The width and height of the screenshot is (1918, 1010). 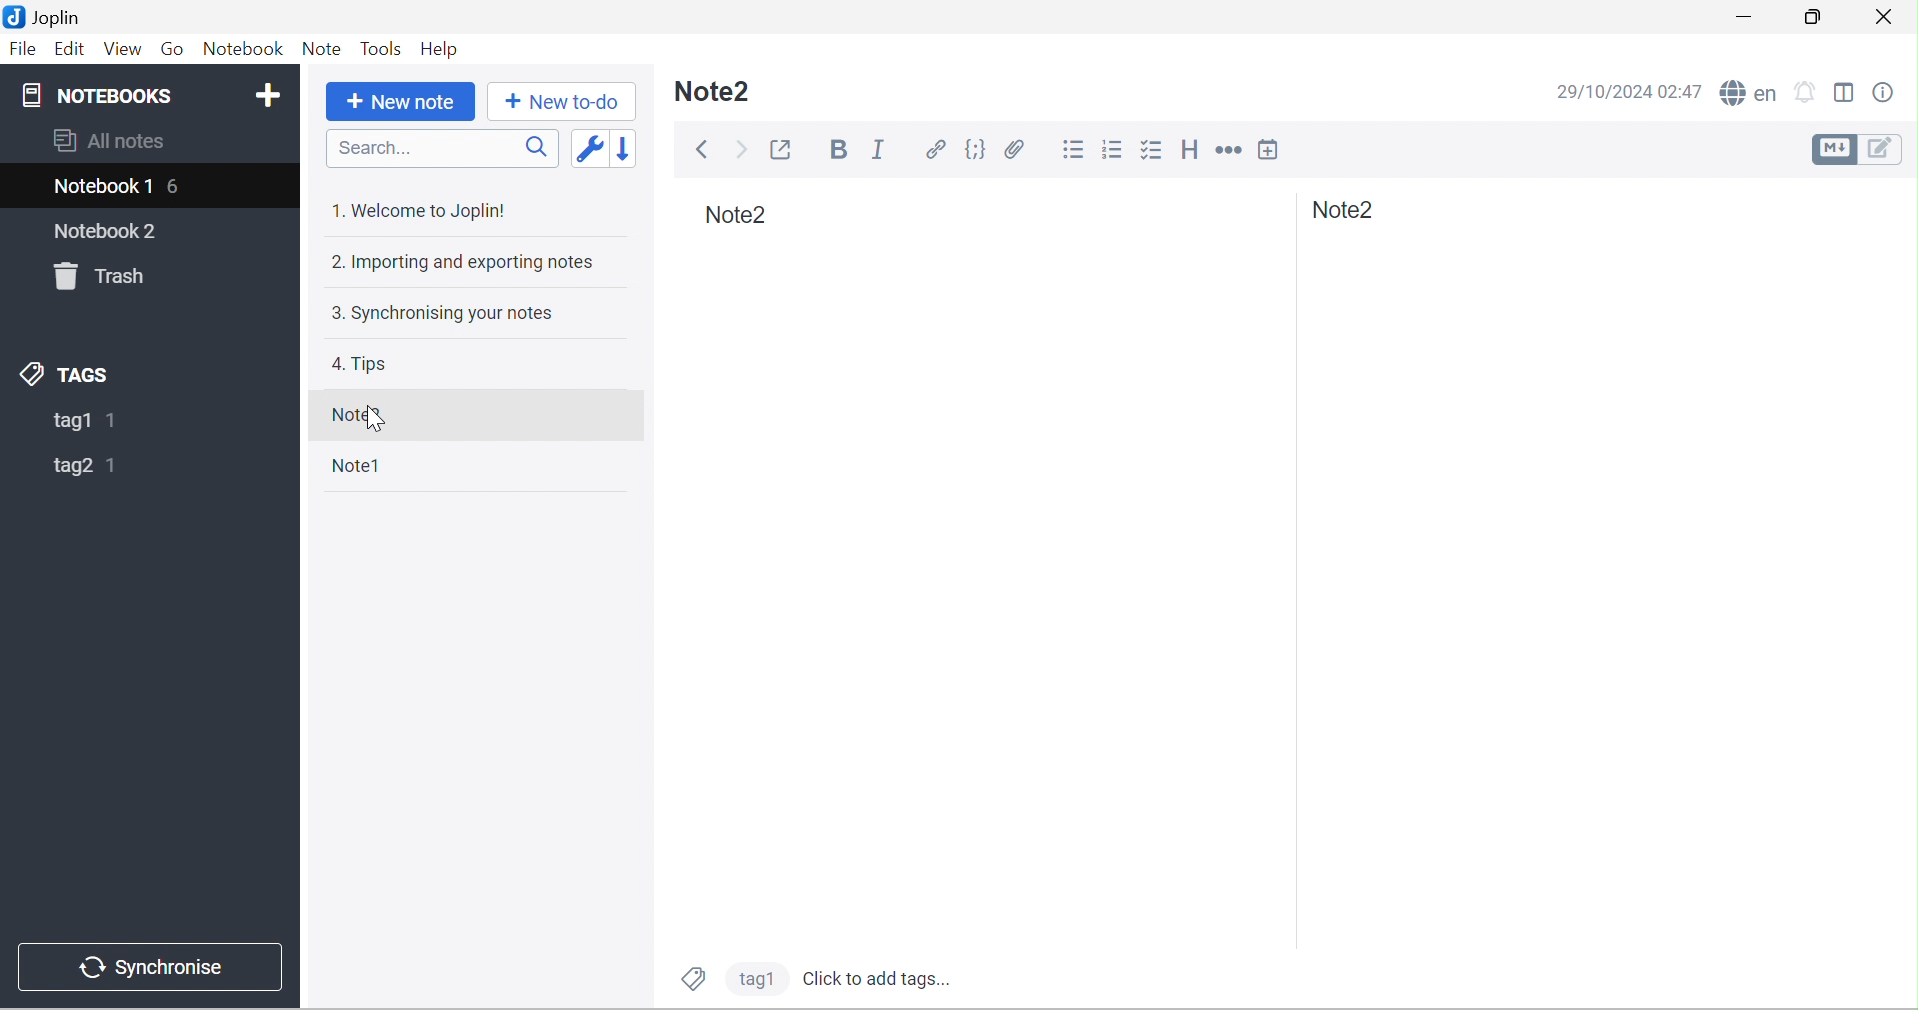 What do you see at coordinates (1228, 149) in the screenshot?
I see `Horizontal rule` at bounding box center [1228, 149].